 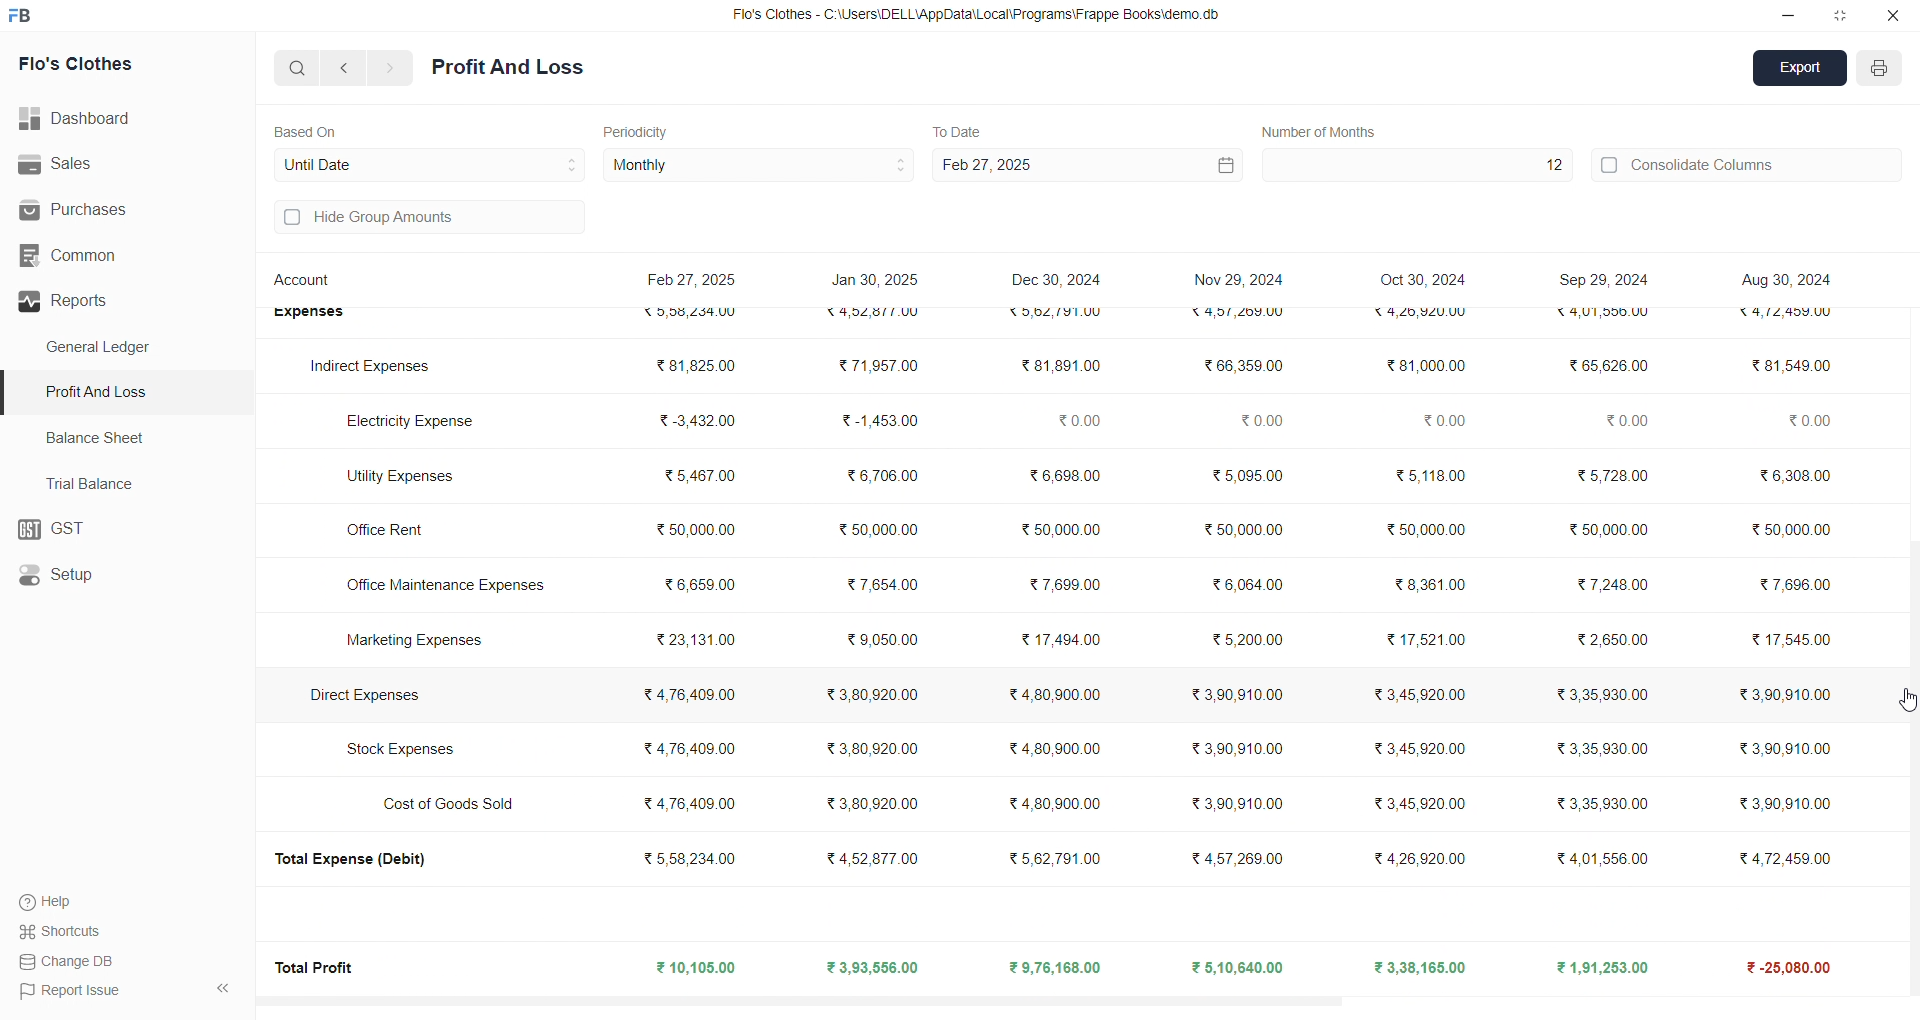 I want to click on 37,696.00, so click(x=1793, y=581).